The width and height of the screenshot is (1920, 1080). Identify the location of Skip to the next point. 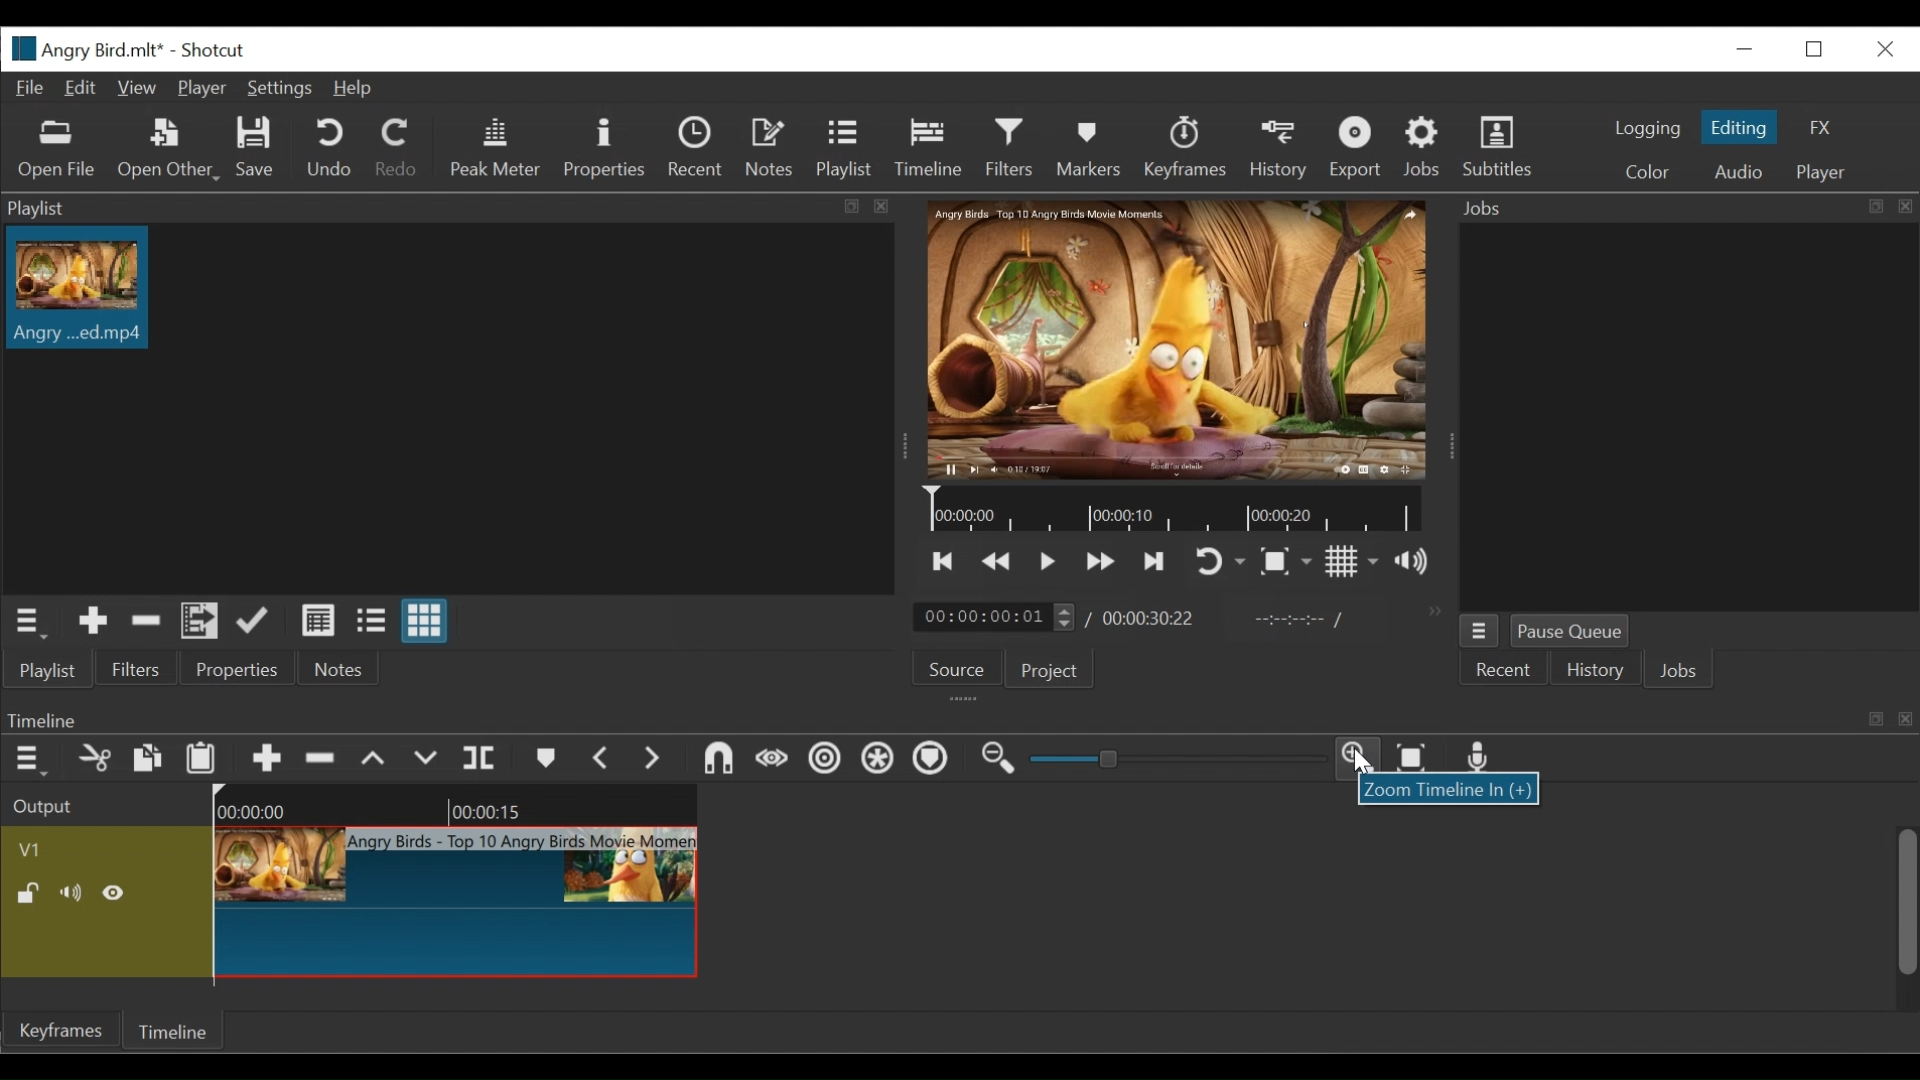
(1155, 559).